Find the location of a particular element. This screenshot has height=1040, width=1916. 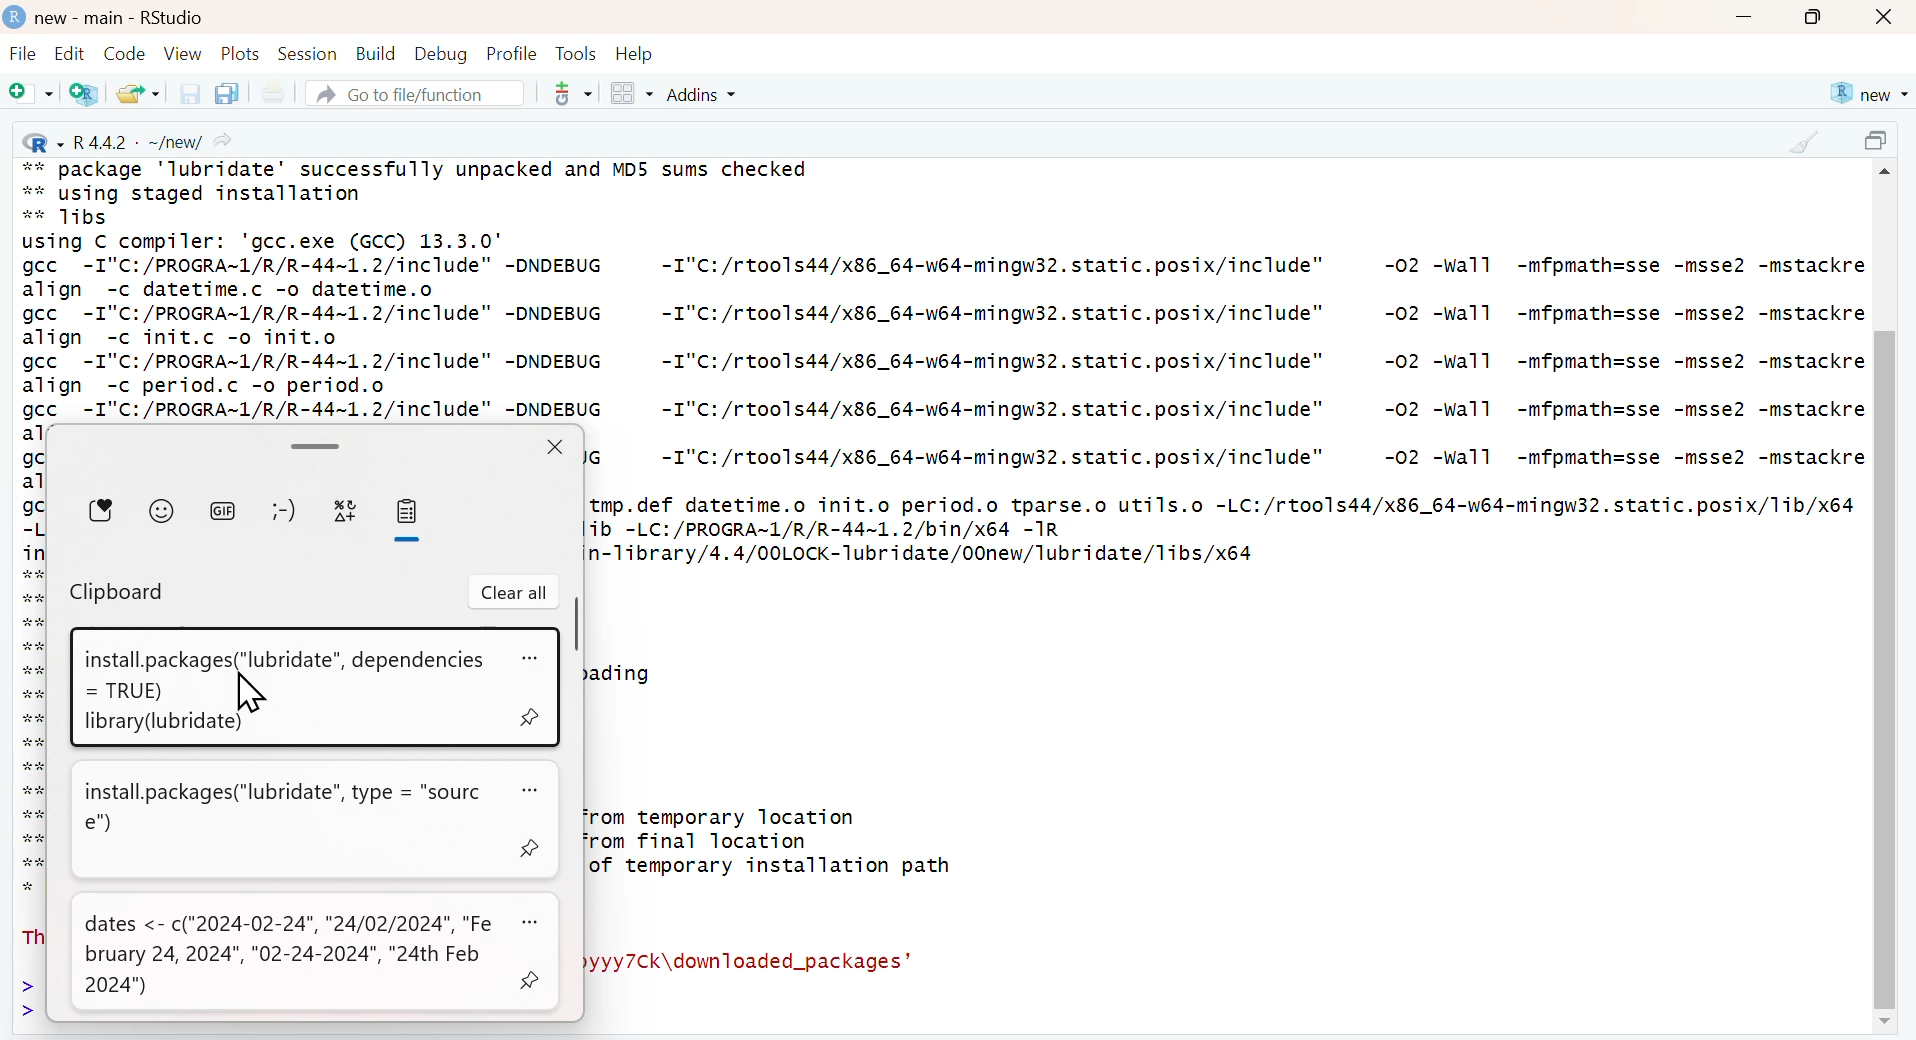

GIF is located at coordinates (223, 509).